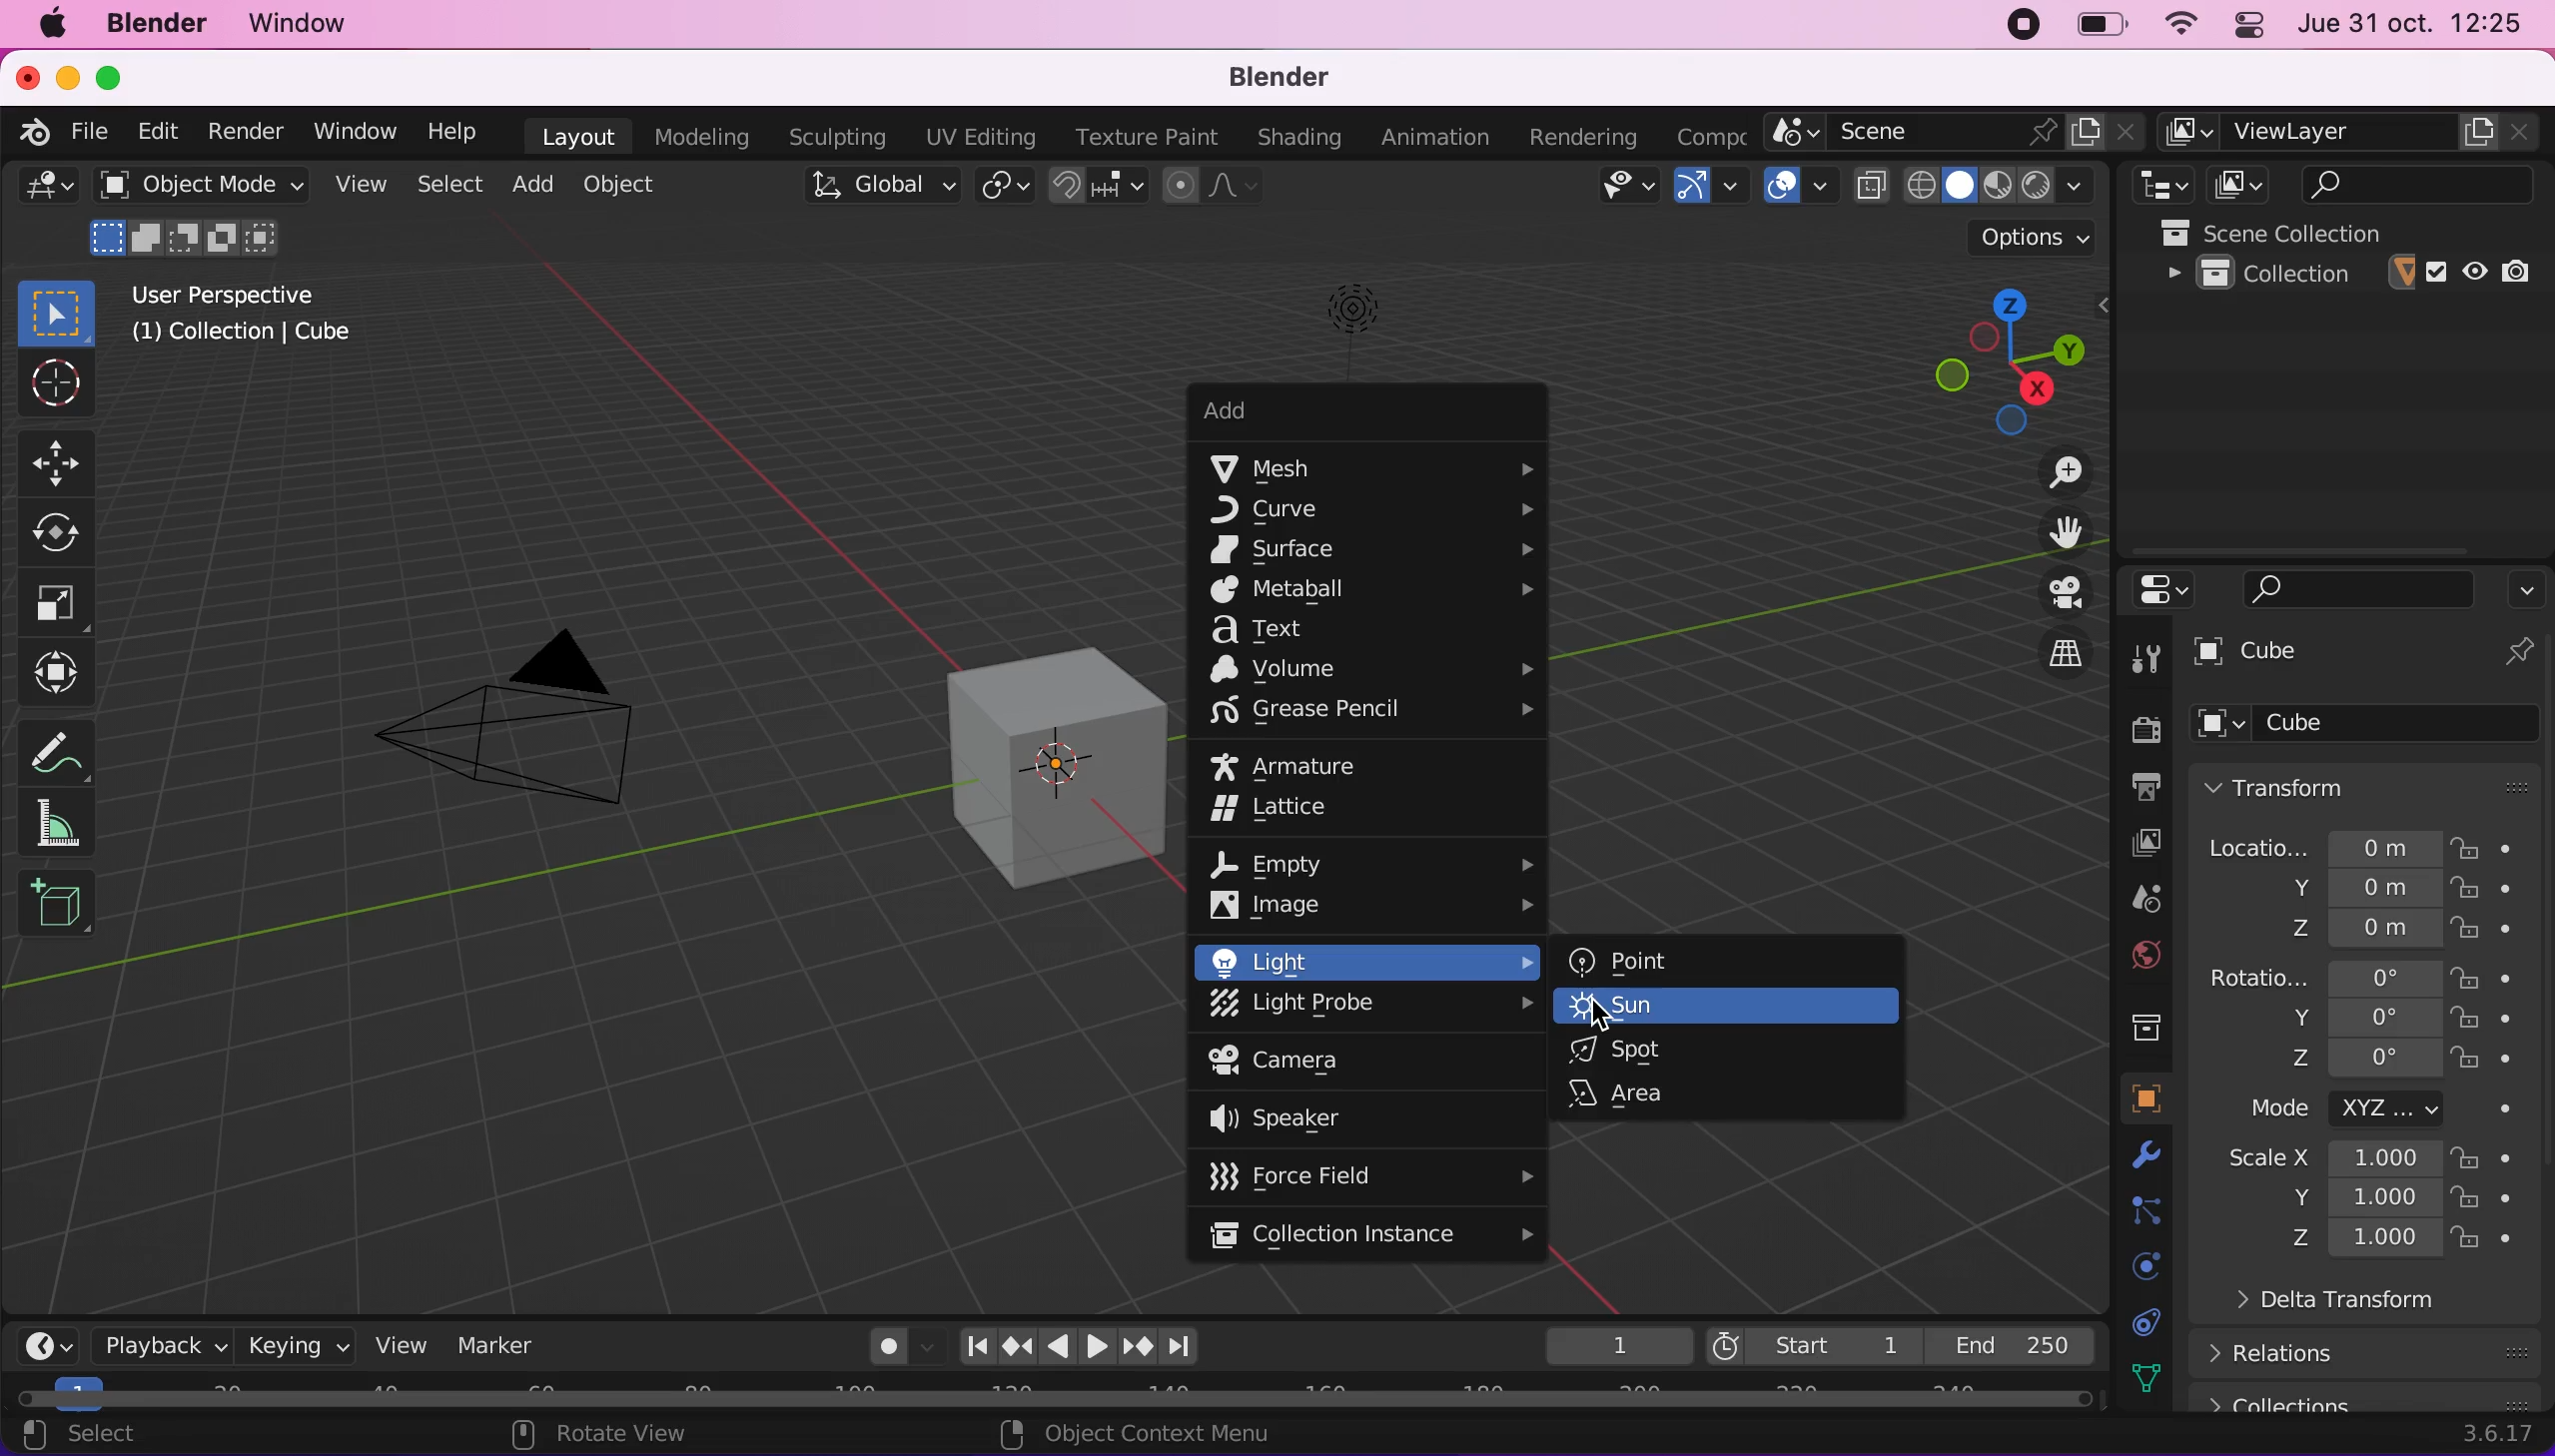  Describe the element at coordinates (1619, 958) in the screenshot. I see `point` at that location.